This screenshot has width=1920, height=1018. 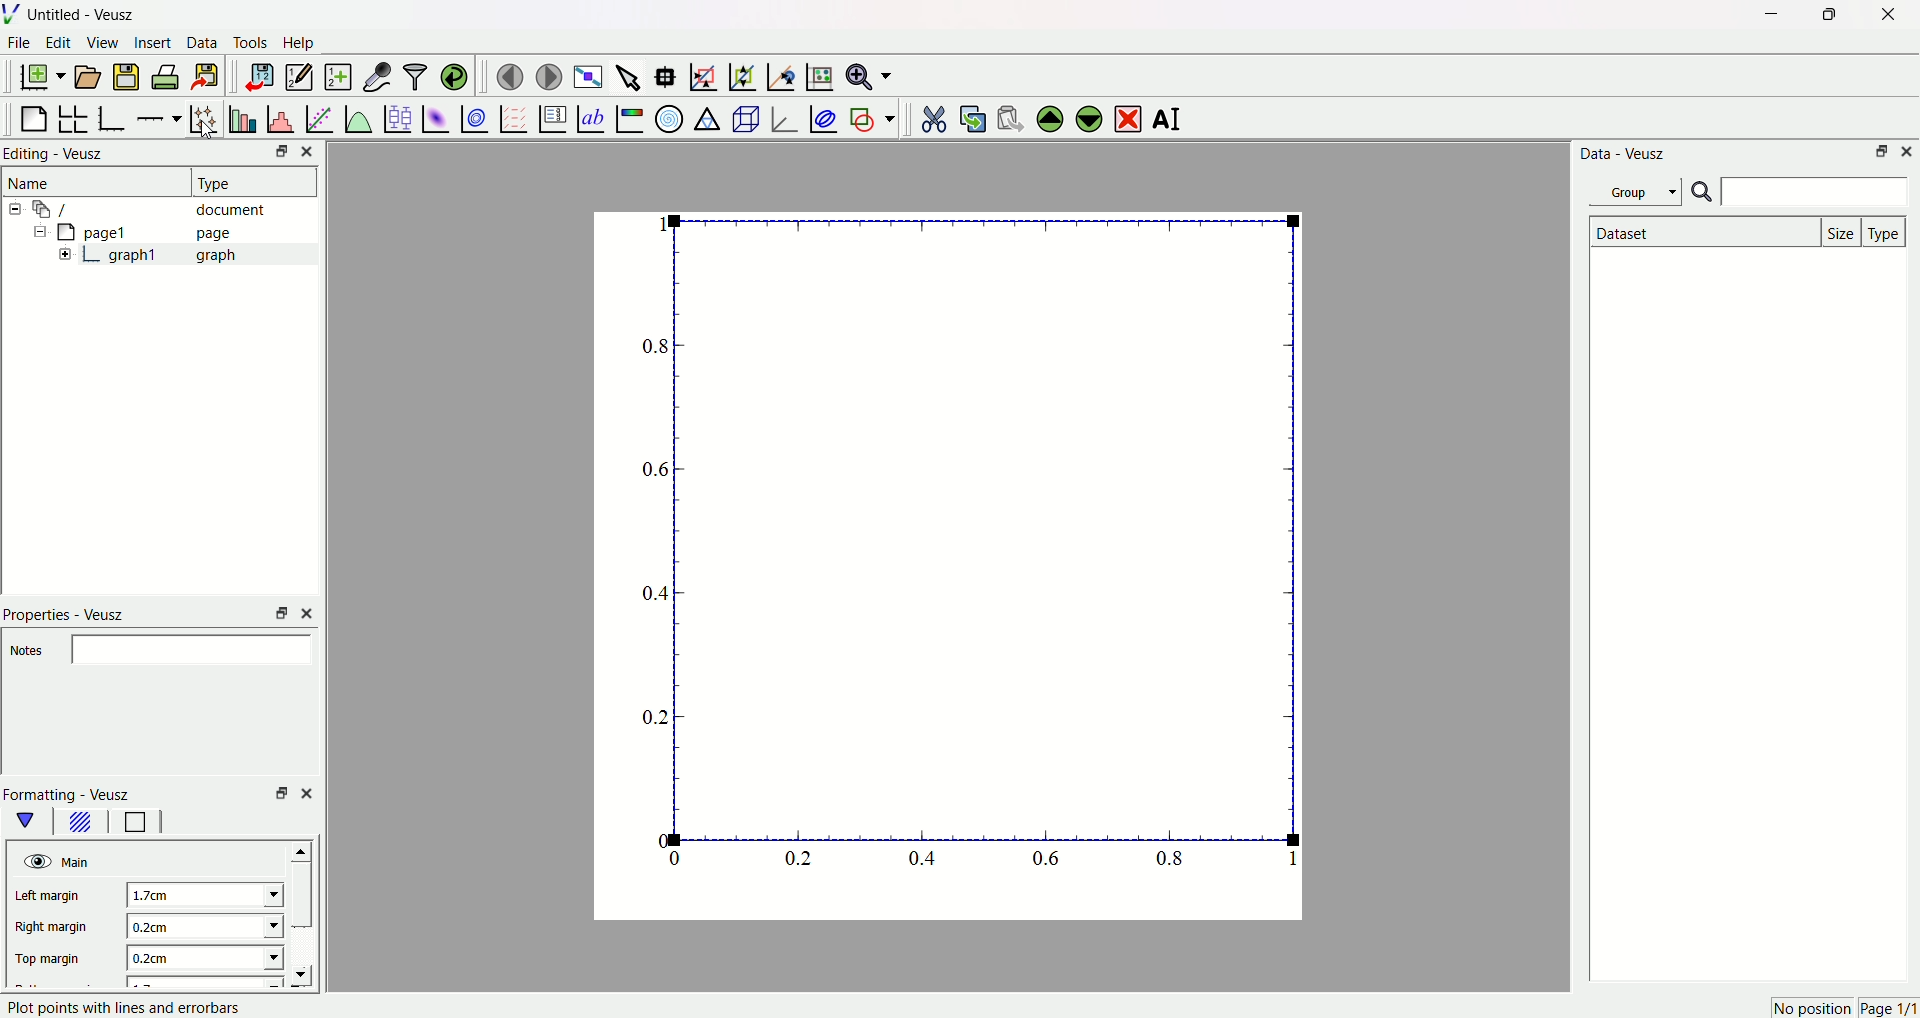 I want to click on Type, so click(x=1886, y=231).